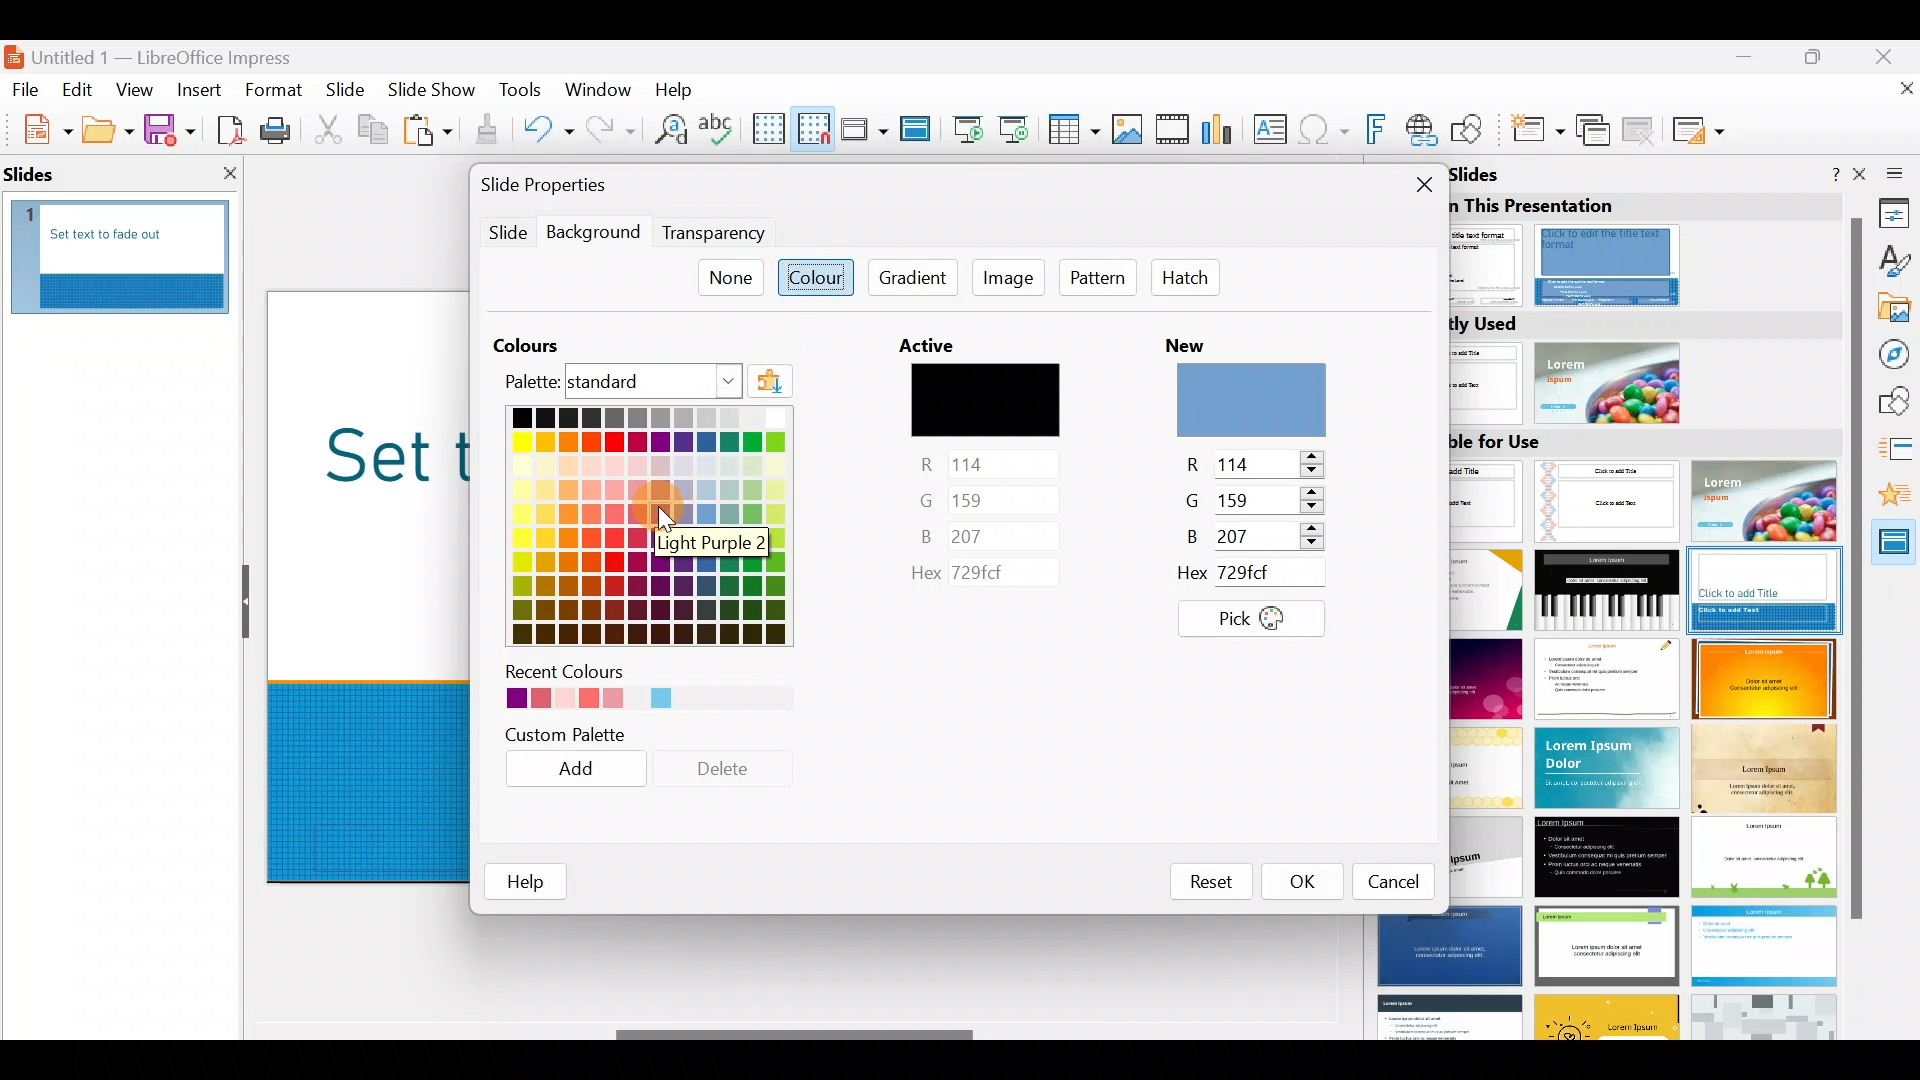  What do you see at coordinates (1256, 500) in the screenshot?
I see `green` at bounding box center [1256, 500].